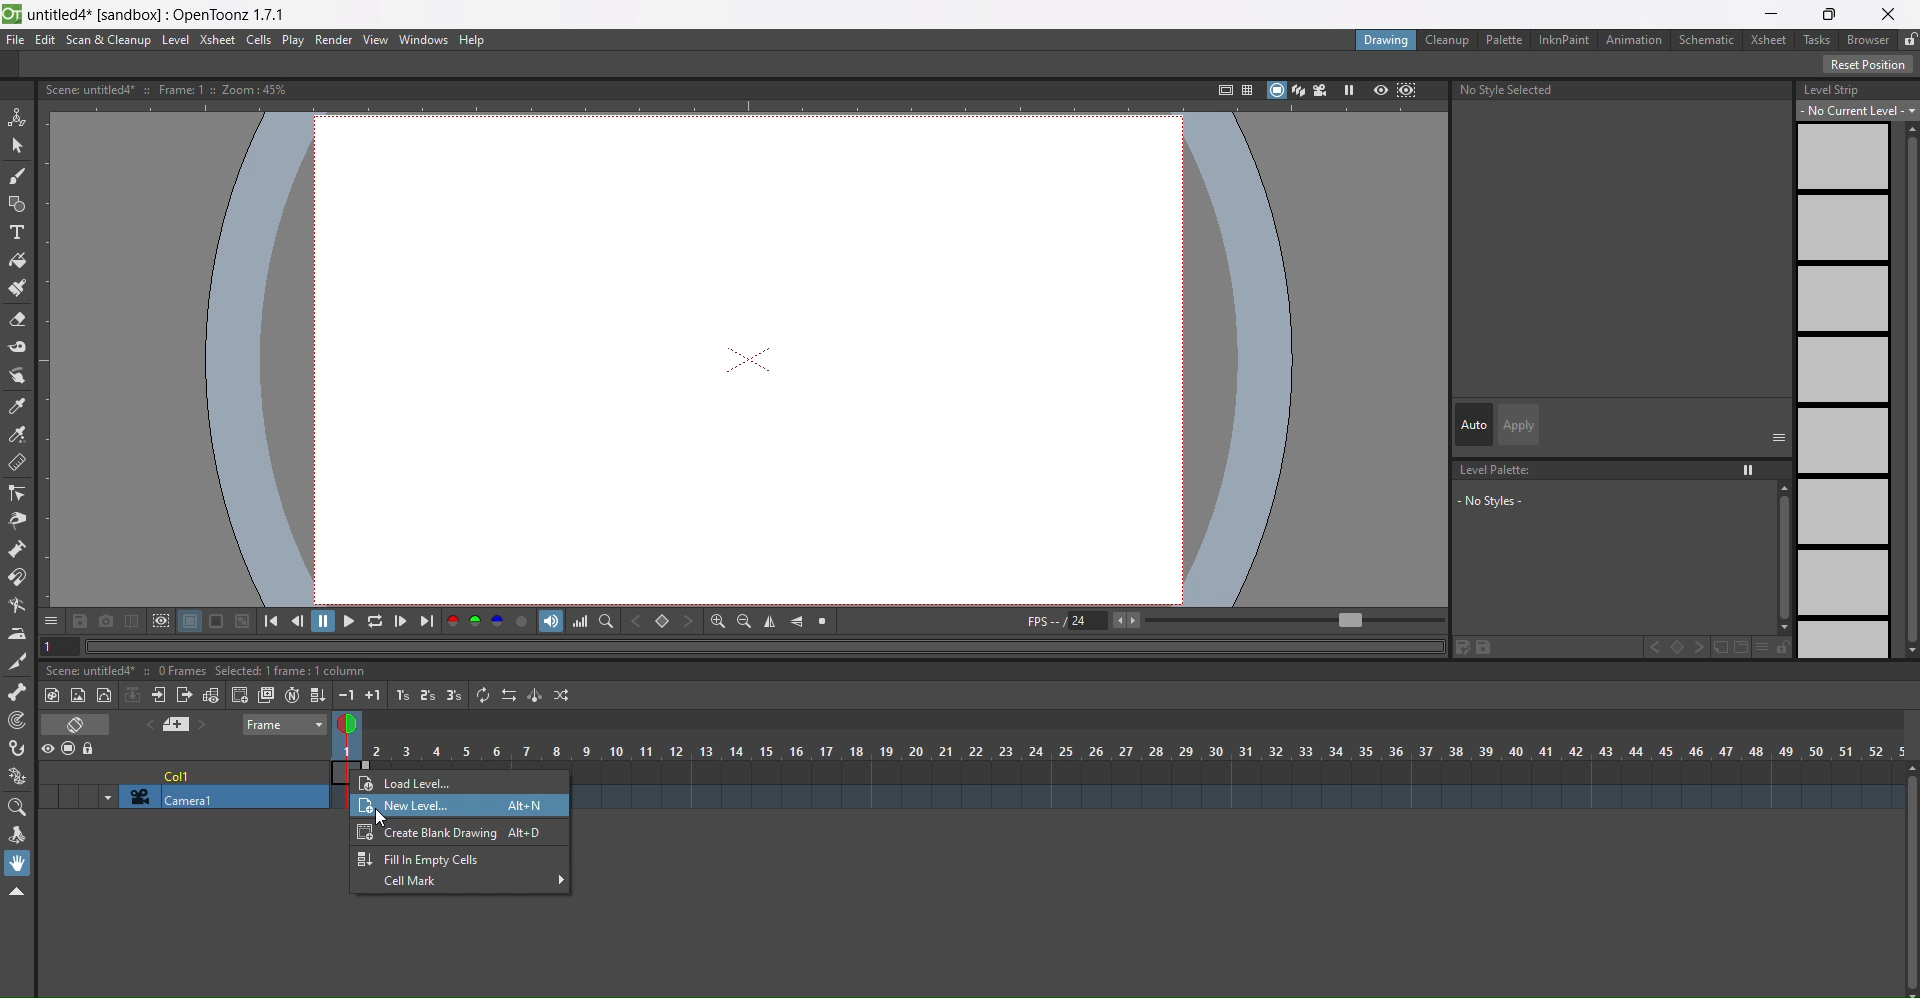  I want to click on , so click(823, 622).